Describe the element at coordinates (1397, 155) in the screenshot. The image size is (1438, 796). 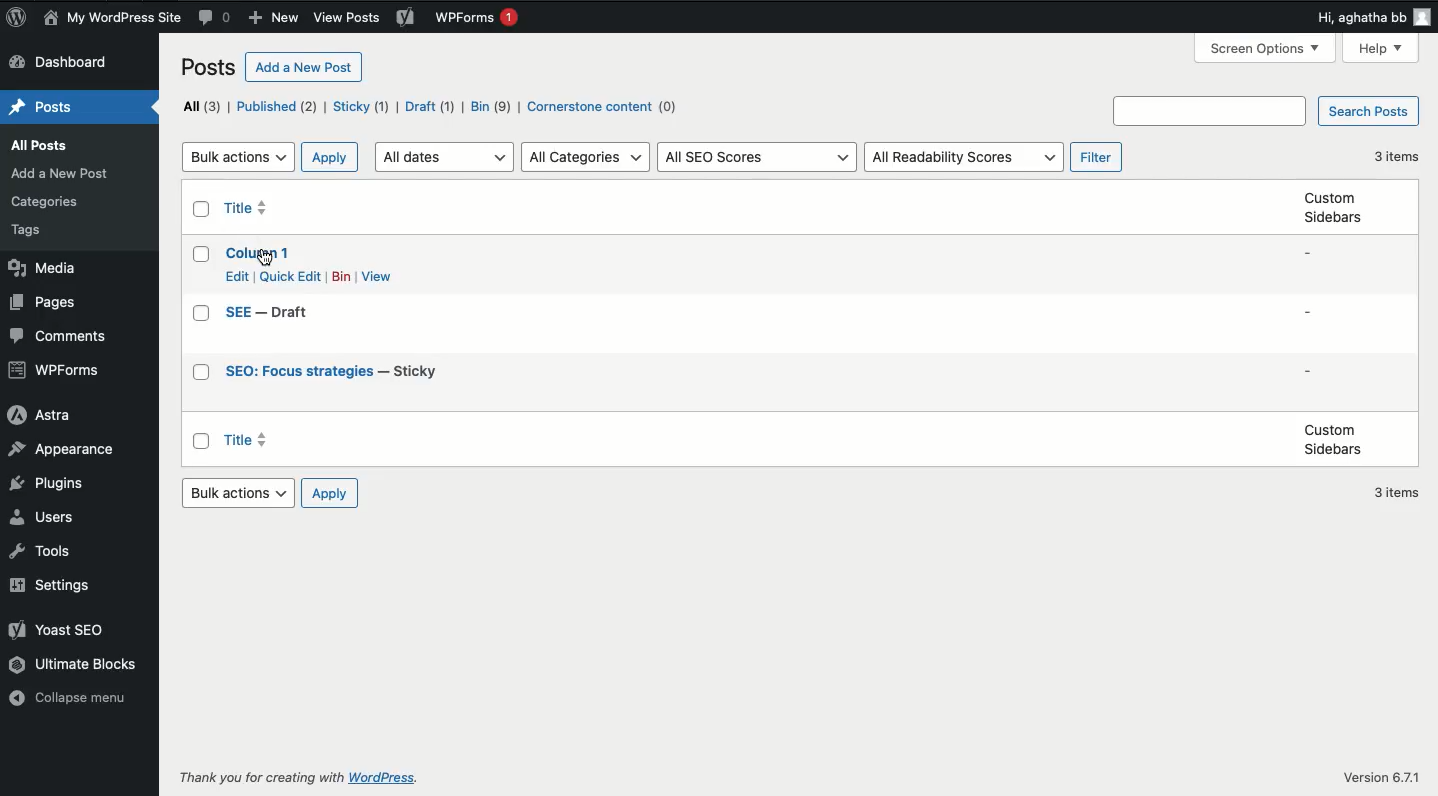
I see `3 items` at that location.